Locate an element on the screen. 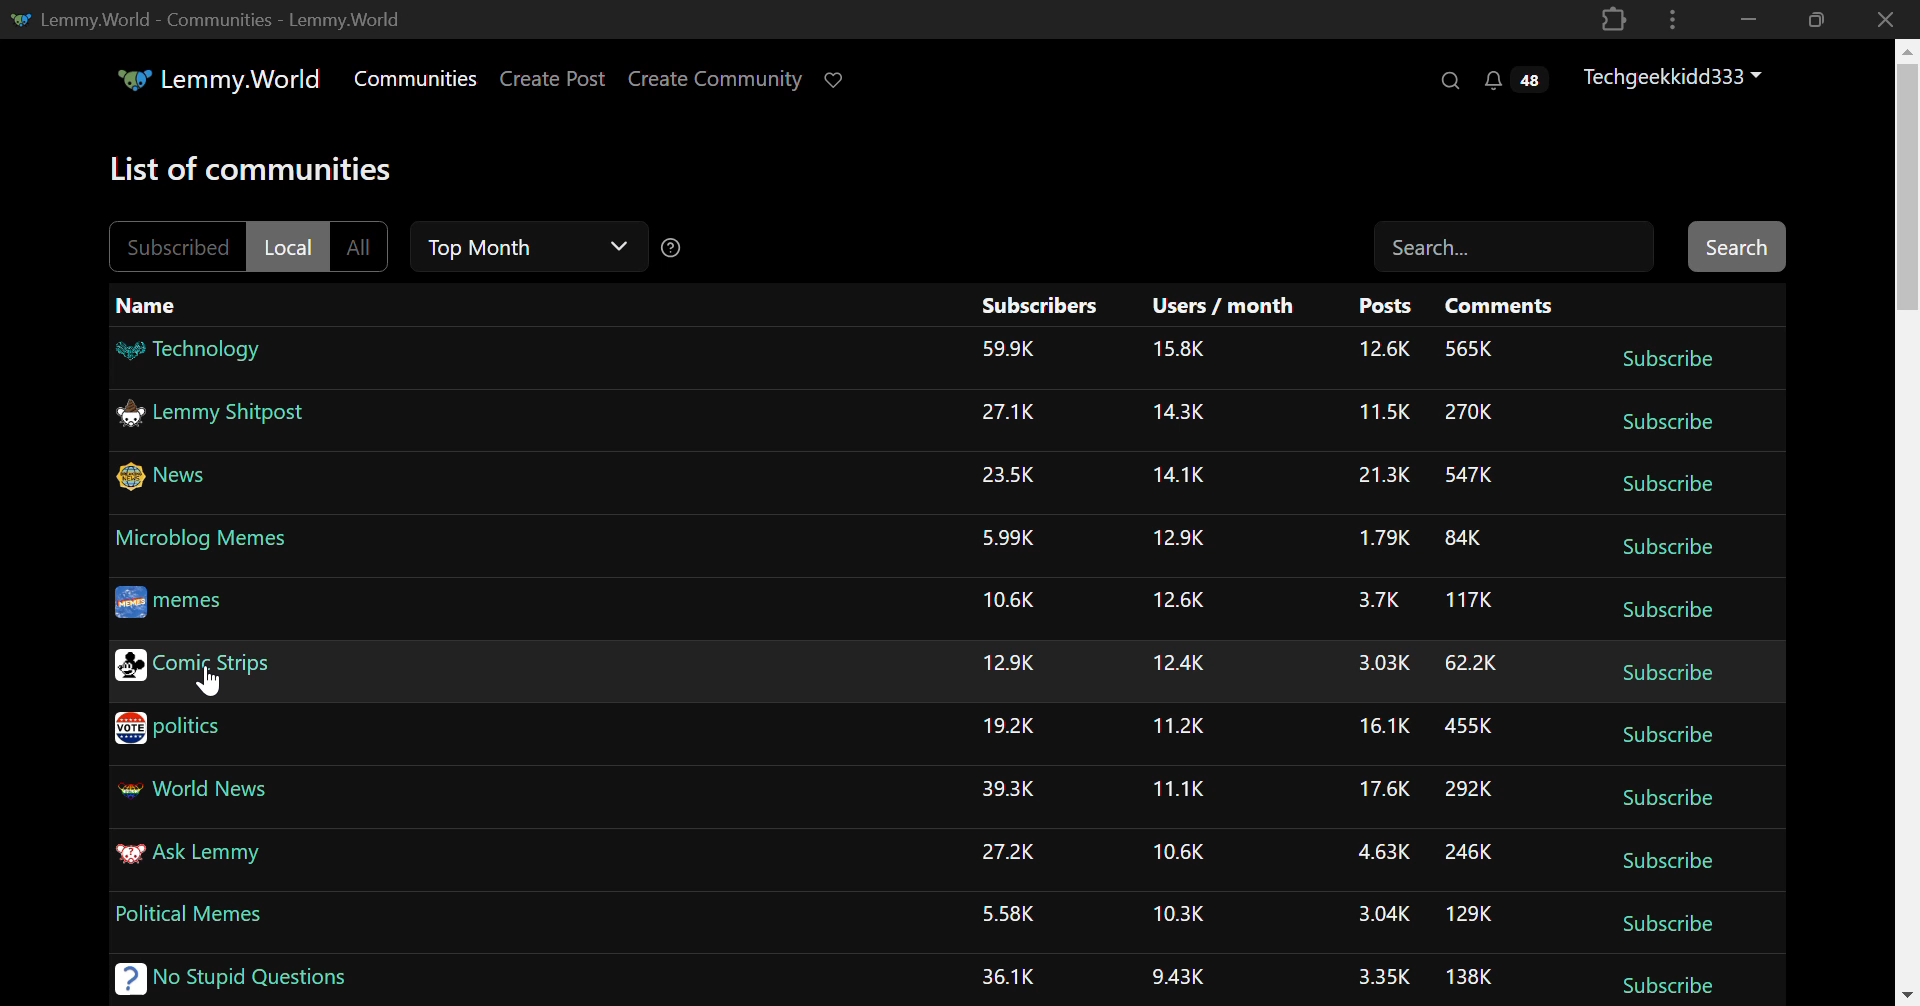 The image size is (1920, 1006). News is located at coordinates (170, 479).